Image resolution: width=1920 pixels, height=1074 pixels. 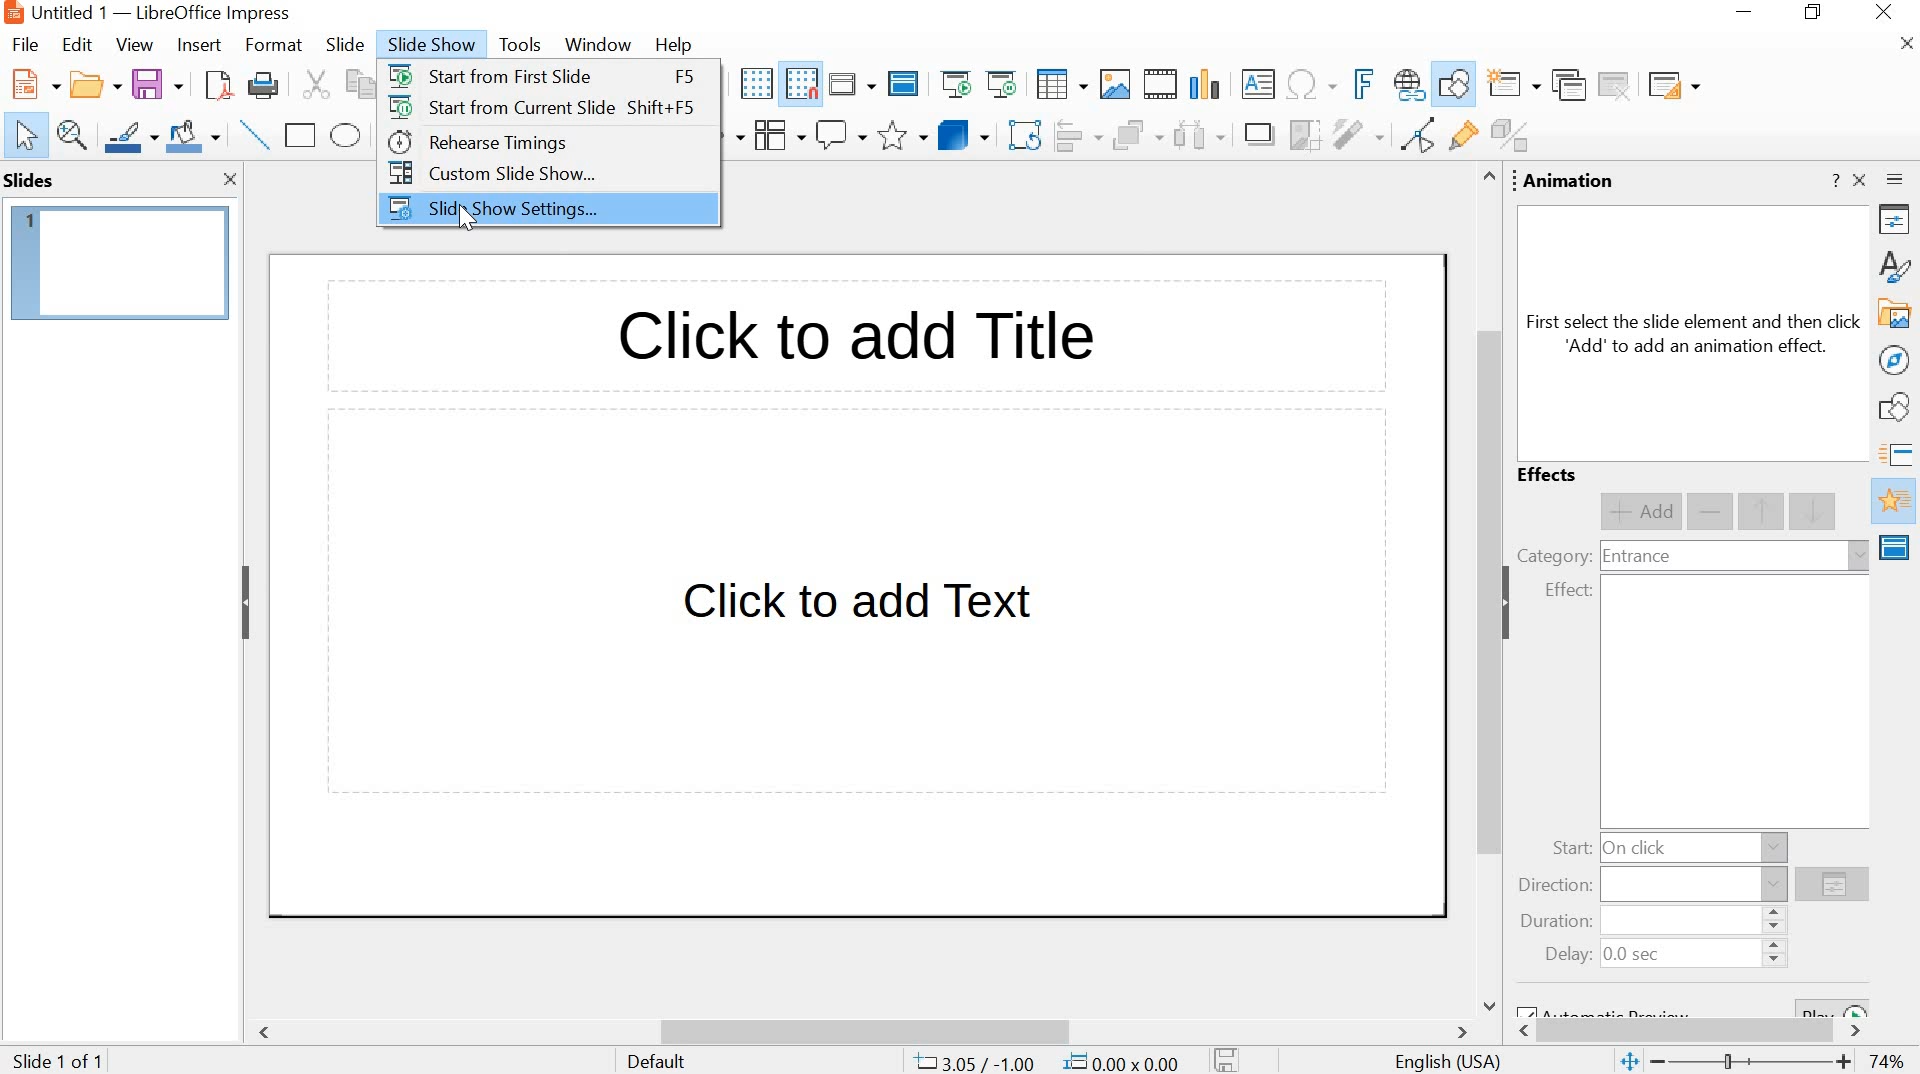 I want to click on insert fontwork text, so click(x=1360, y=83).